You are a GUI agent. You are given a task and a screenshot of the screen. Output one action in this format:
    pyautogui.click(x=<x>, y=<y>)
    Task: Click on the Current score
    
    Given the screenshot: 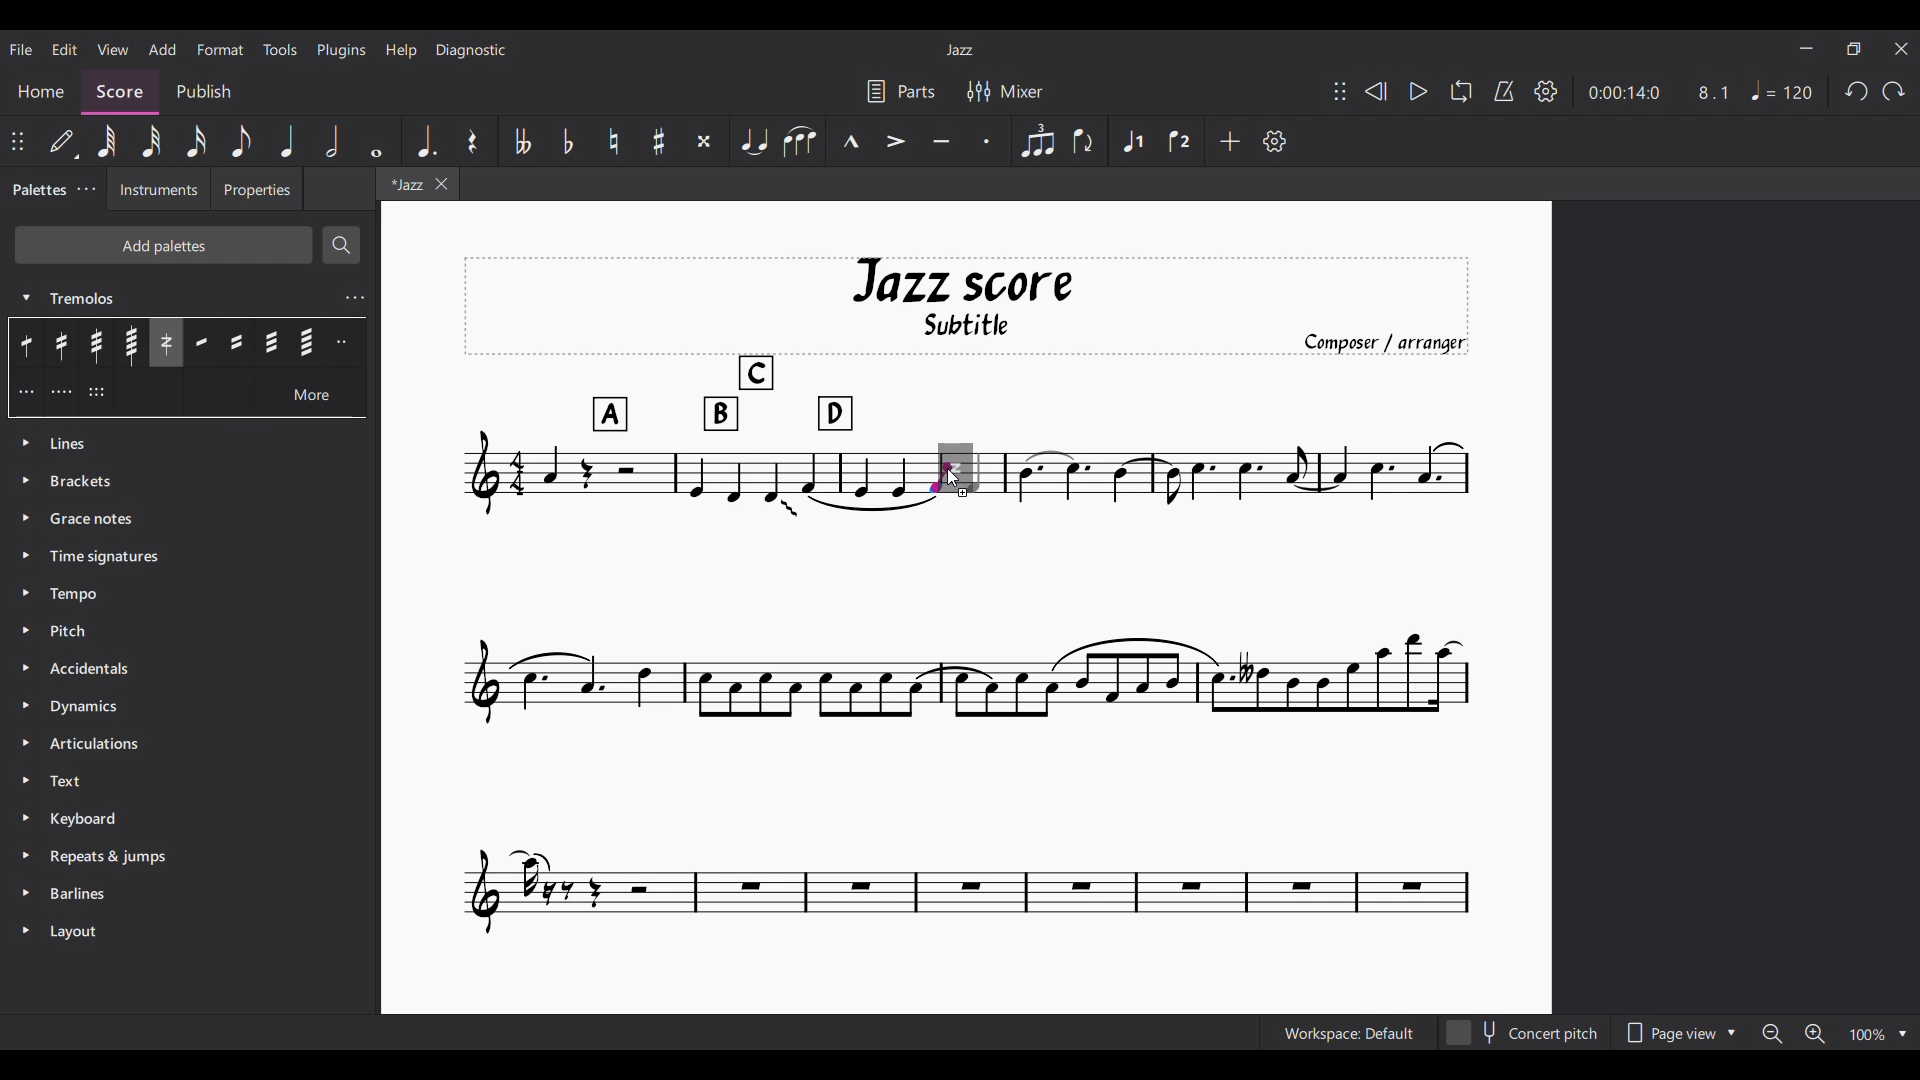 What is the action you would take?
    pyautogui.click(x=967, y=350)
    